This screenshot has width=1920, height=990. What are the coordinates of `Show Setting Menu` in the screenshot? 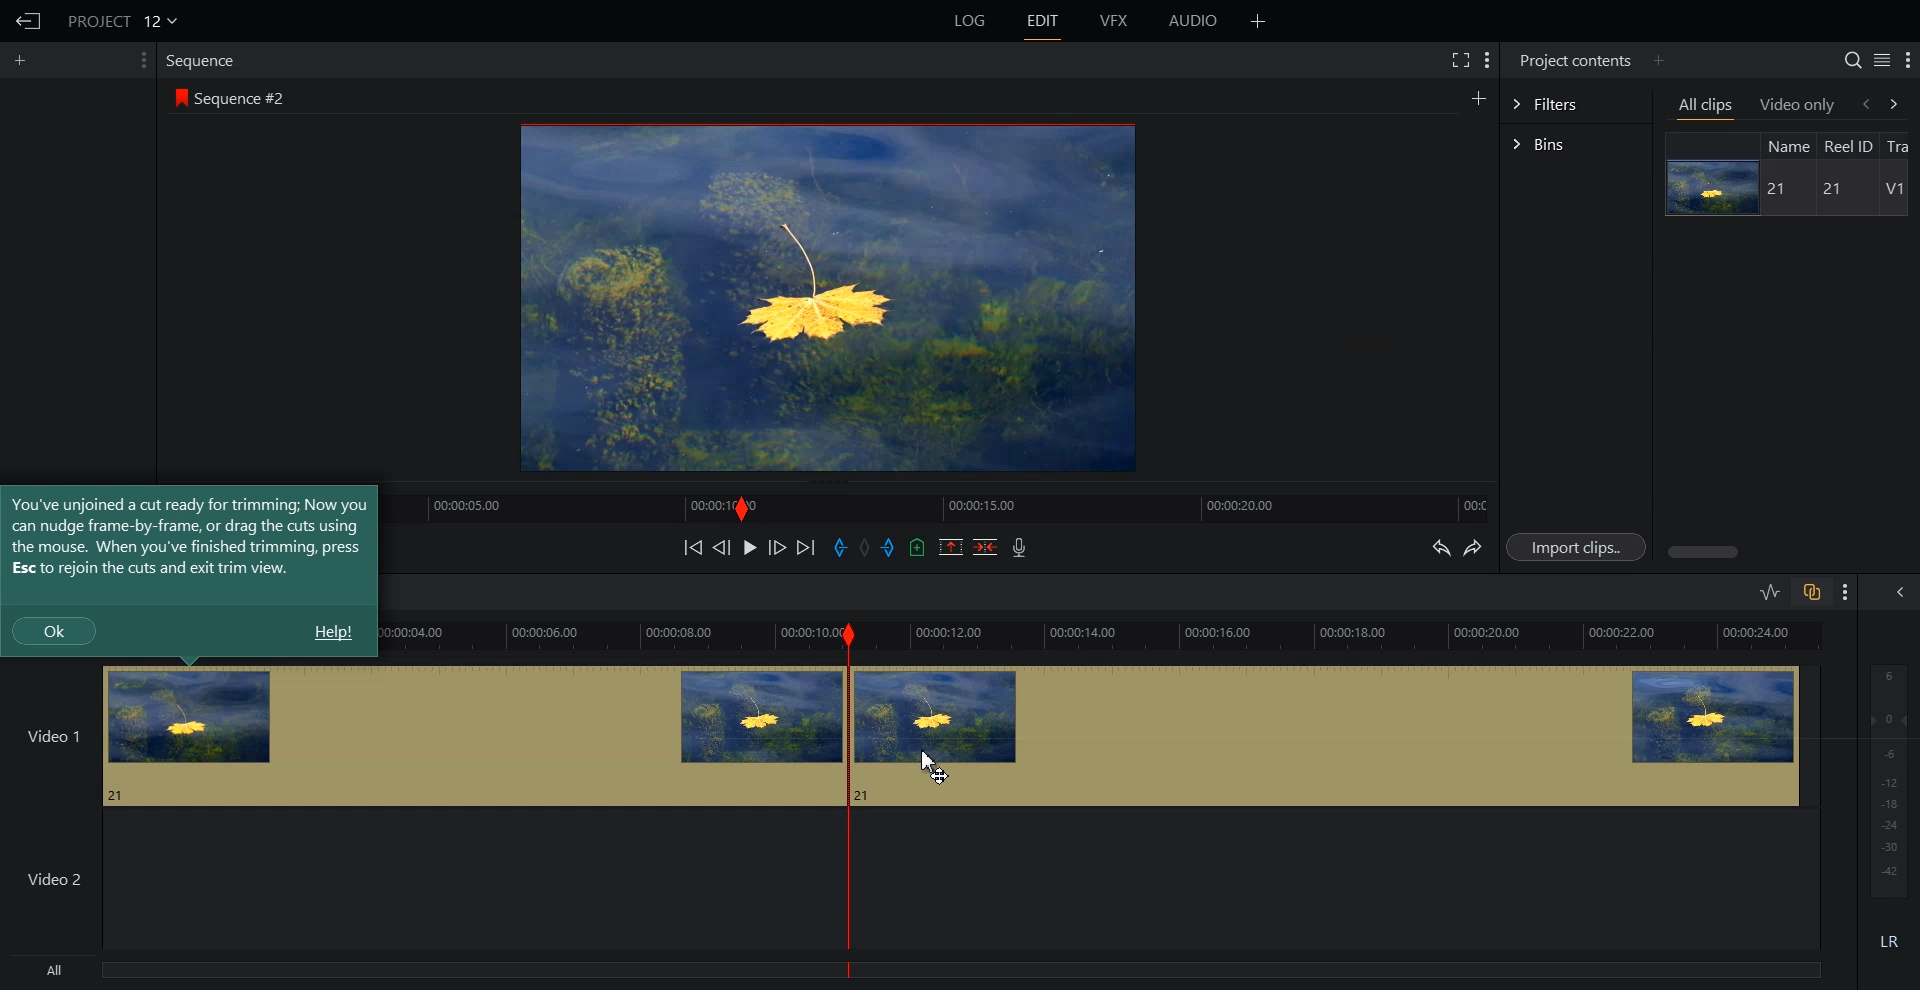 It's located at (1907, 61).